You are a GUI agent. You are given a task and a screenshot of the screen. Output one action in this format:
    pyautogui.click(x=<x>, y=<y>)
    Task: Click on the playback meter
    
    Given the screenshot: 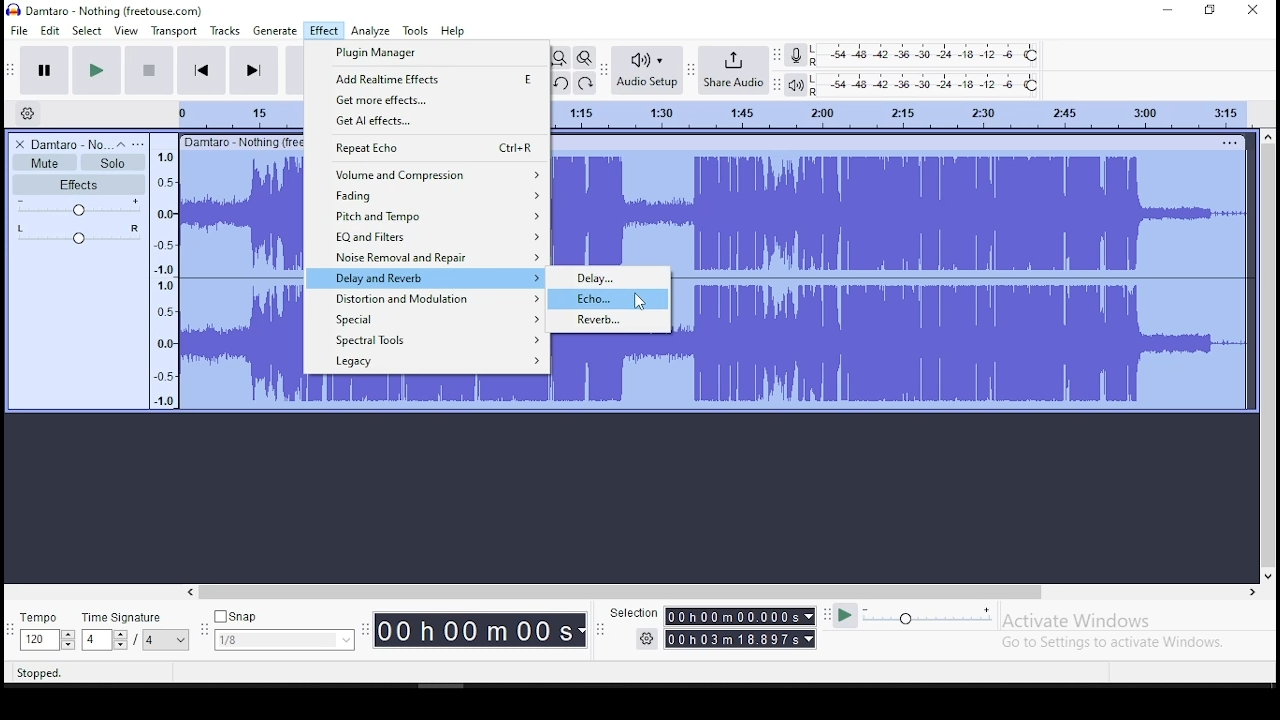 What is the action you would take?
    pyautogui.click(x=796, y=85)
    